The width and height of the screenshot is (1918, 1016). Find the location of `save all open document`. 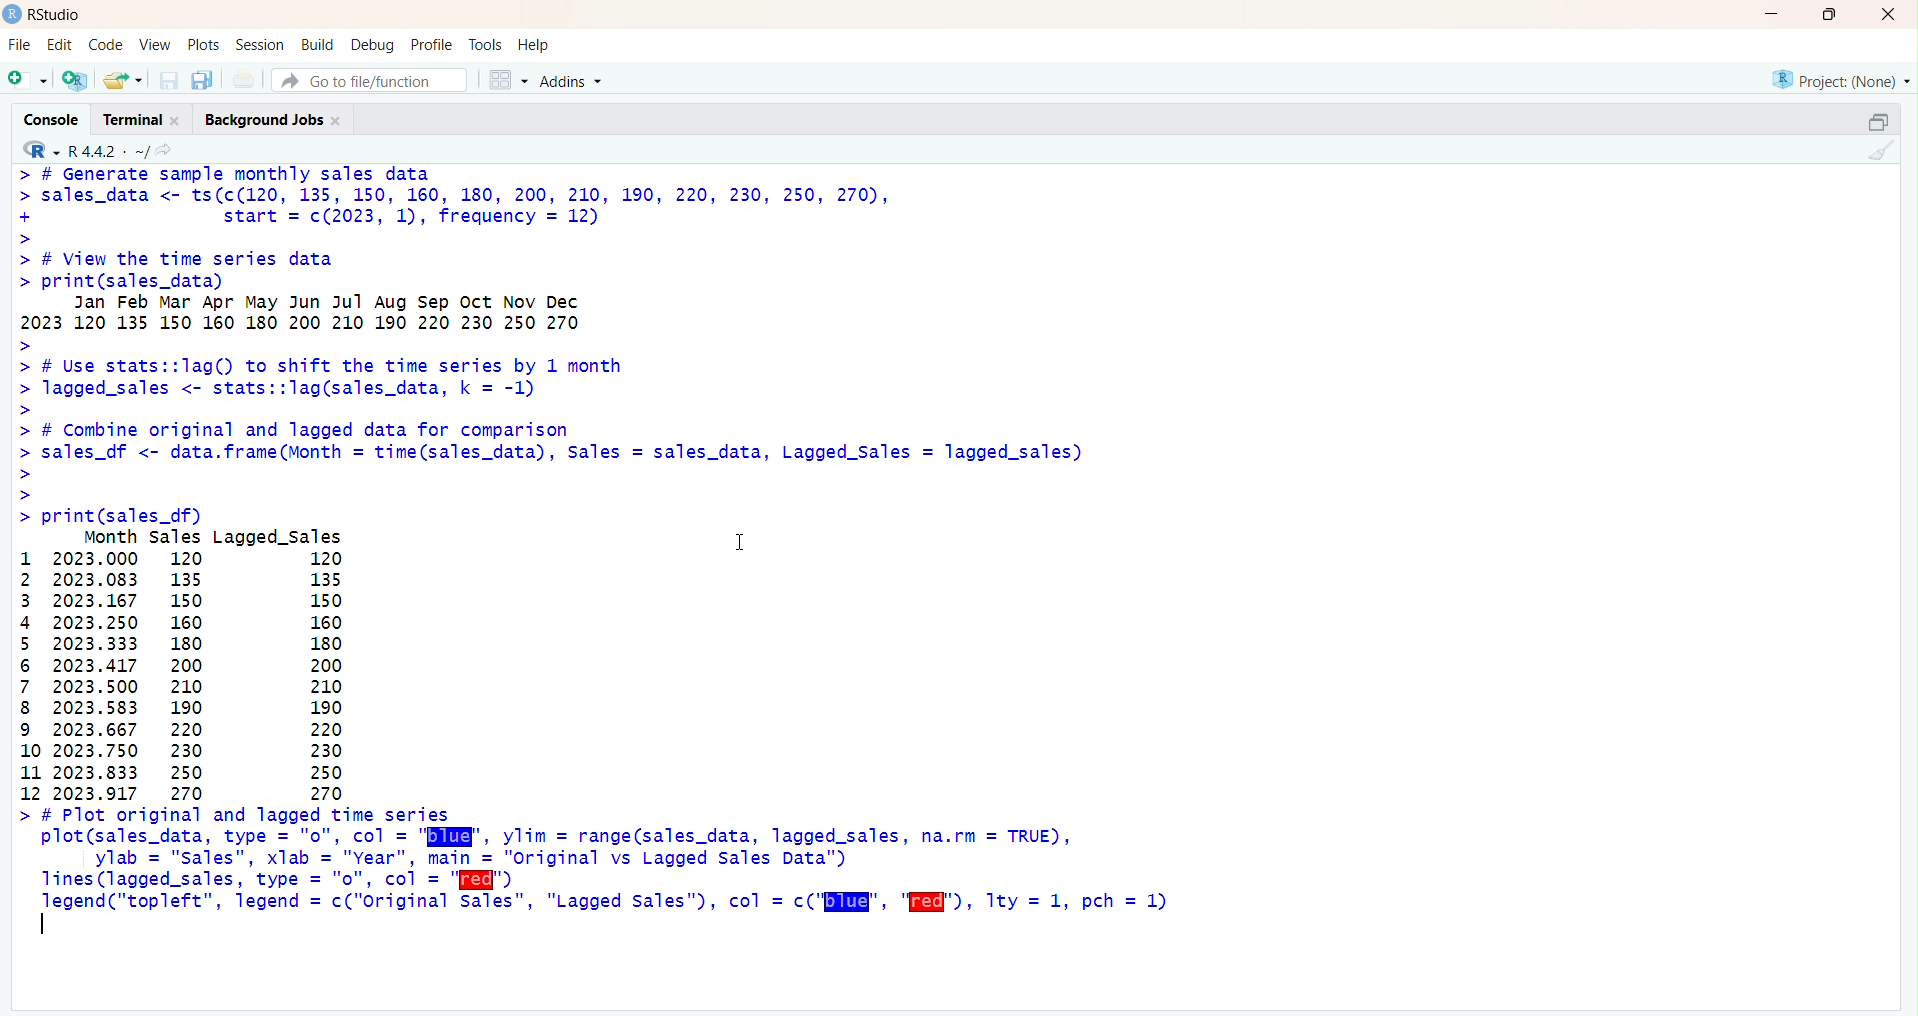

save all open document is located at coordinates (203, 81).